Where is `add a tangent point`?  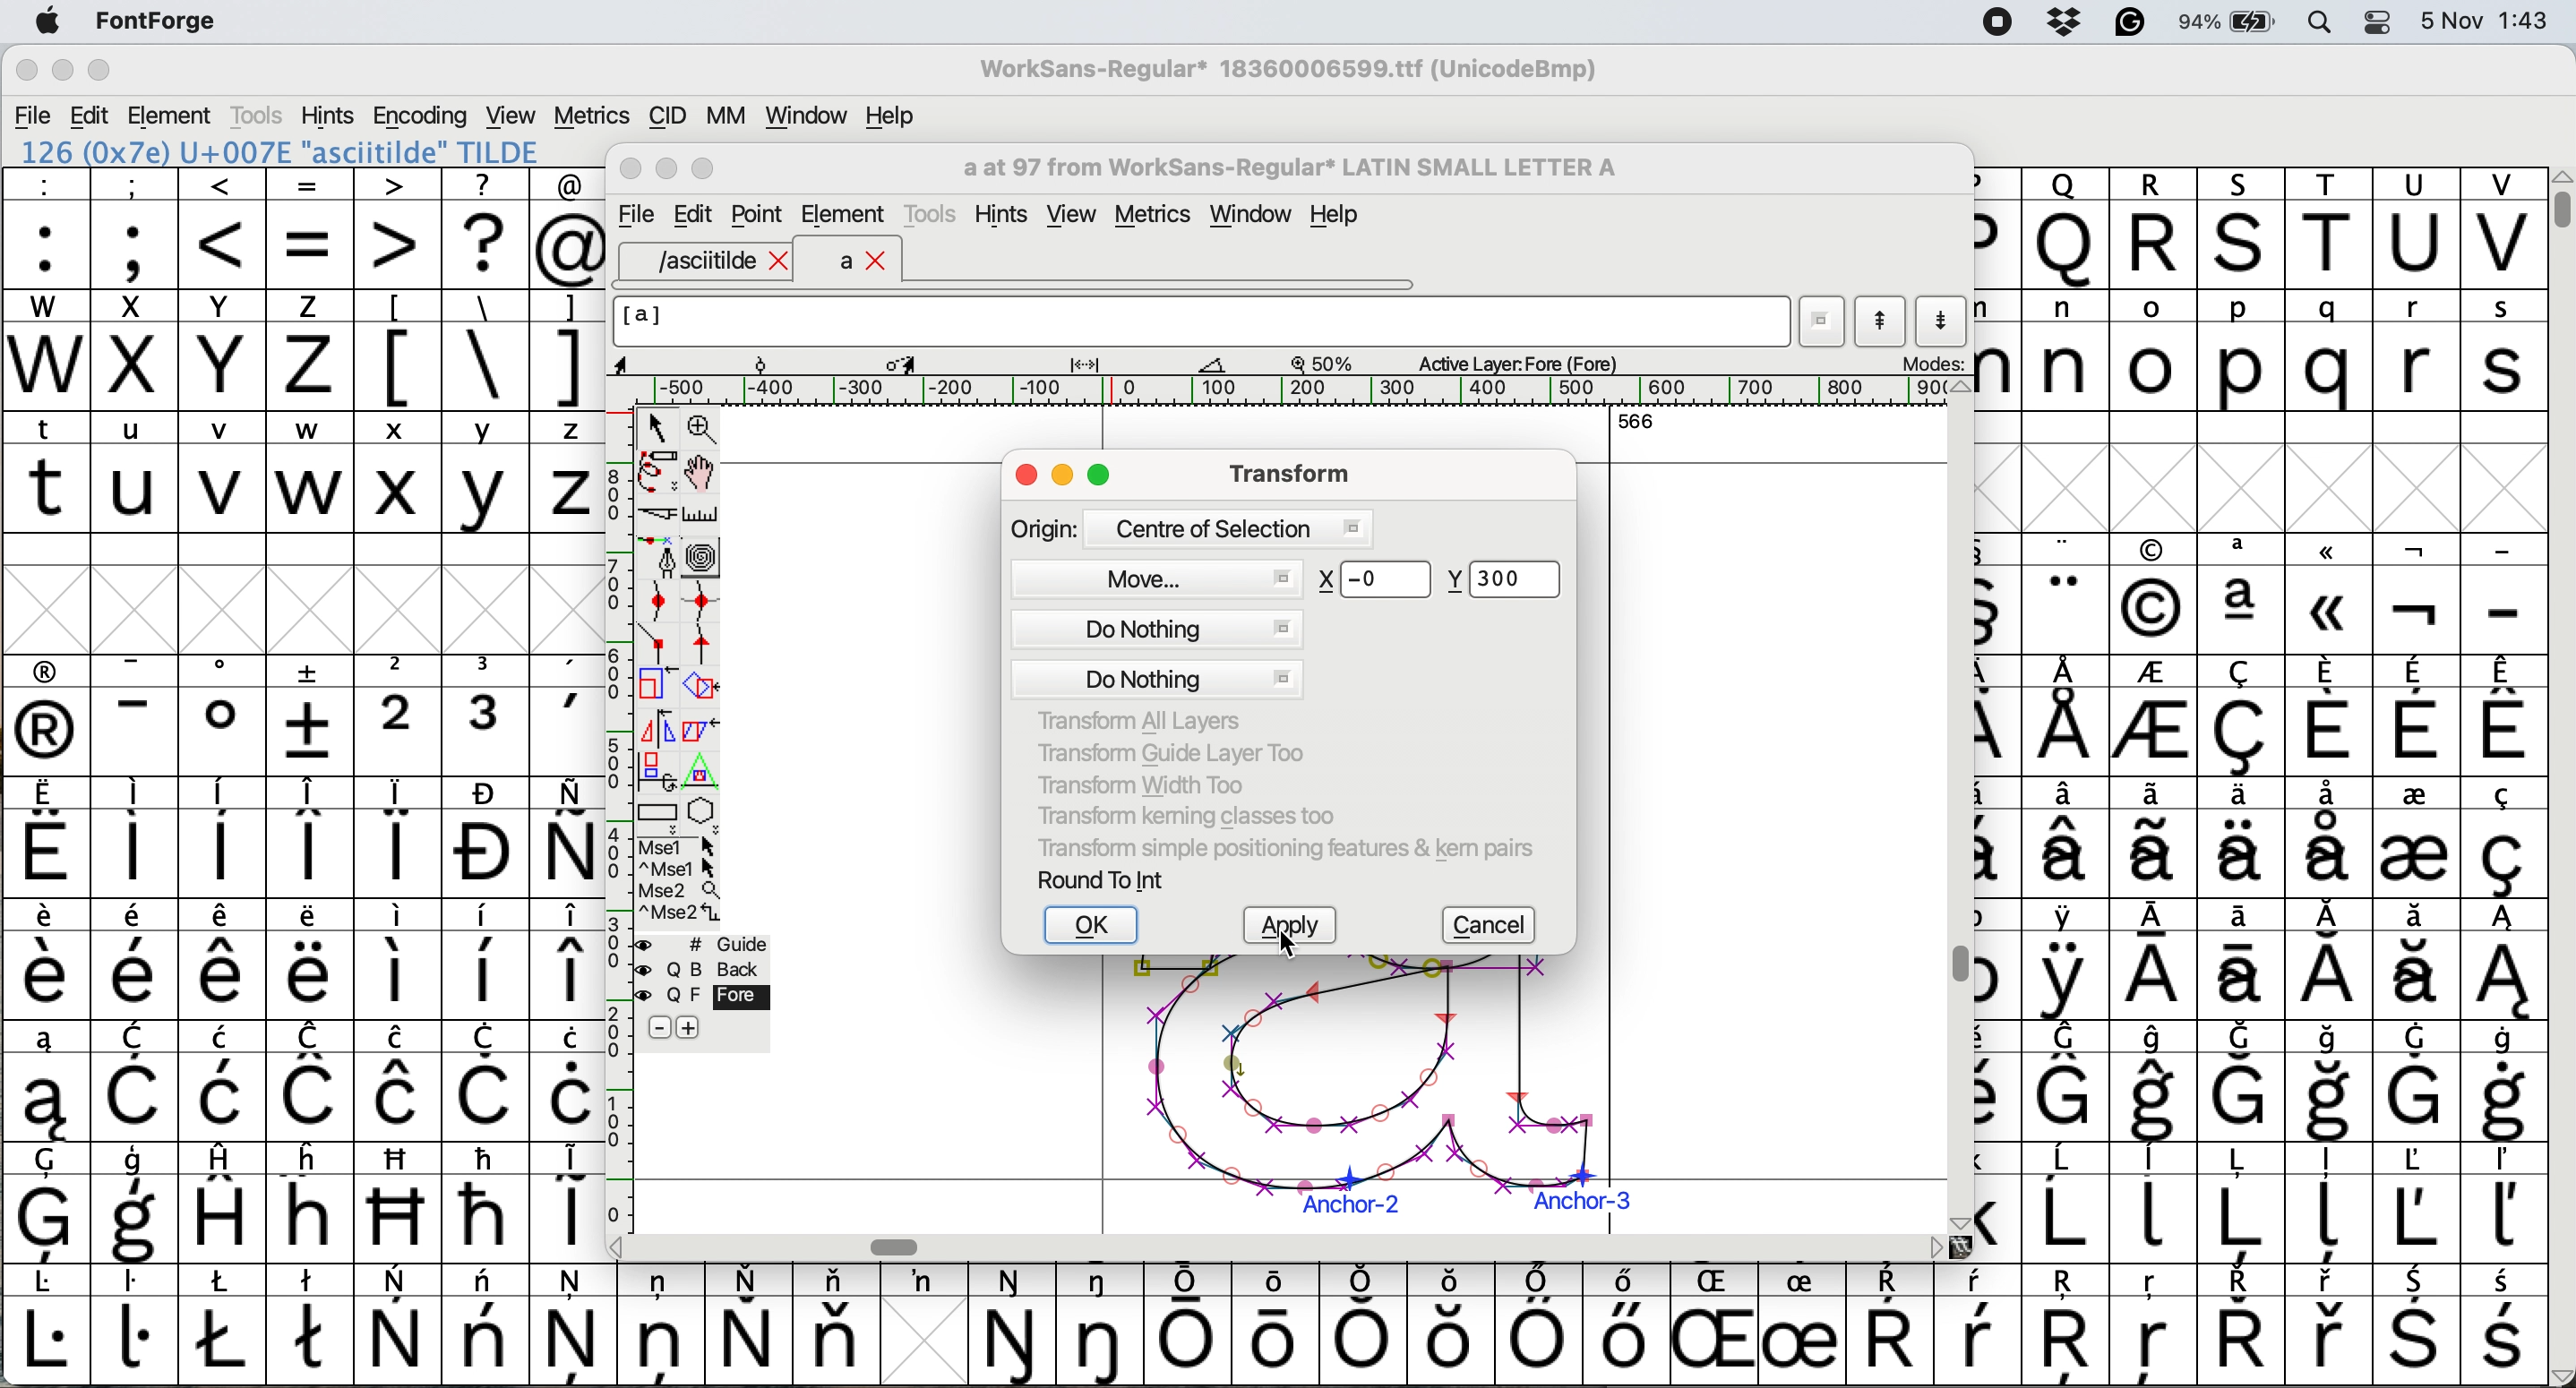 add a tangent point is located at coordinates (706, 643).